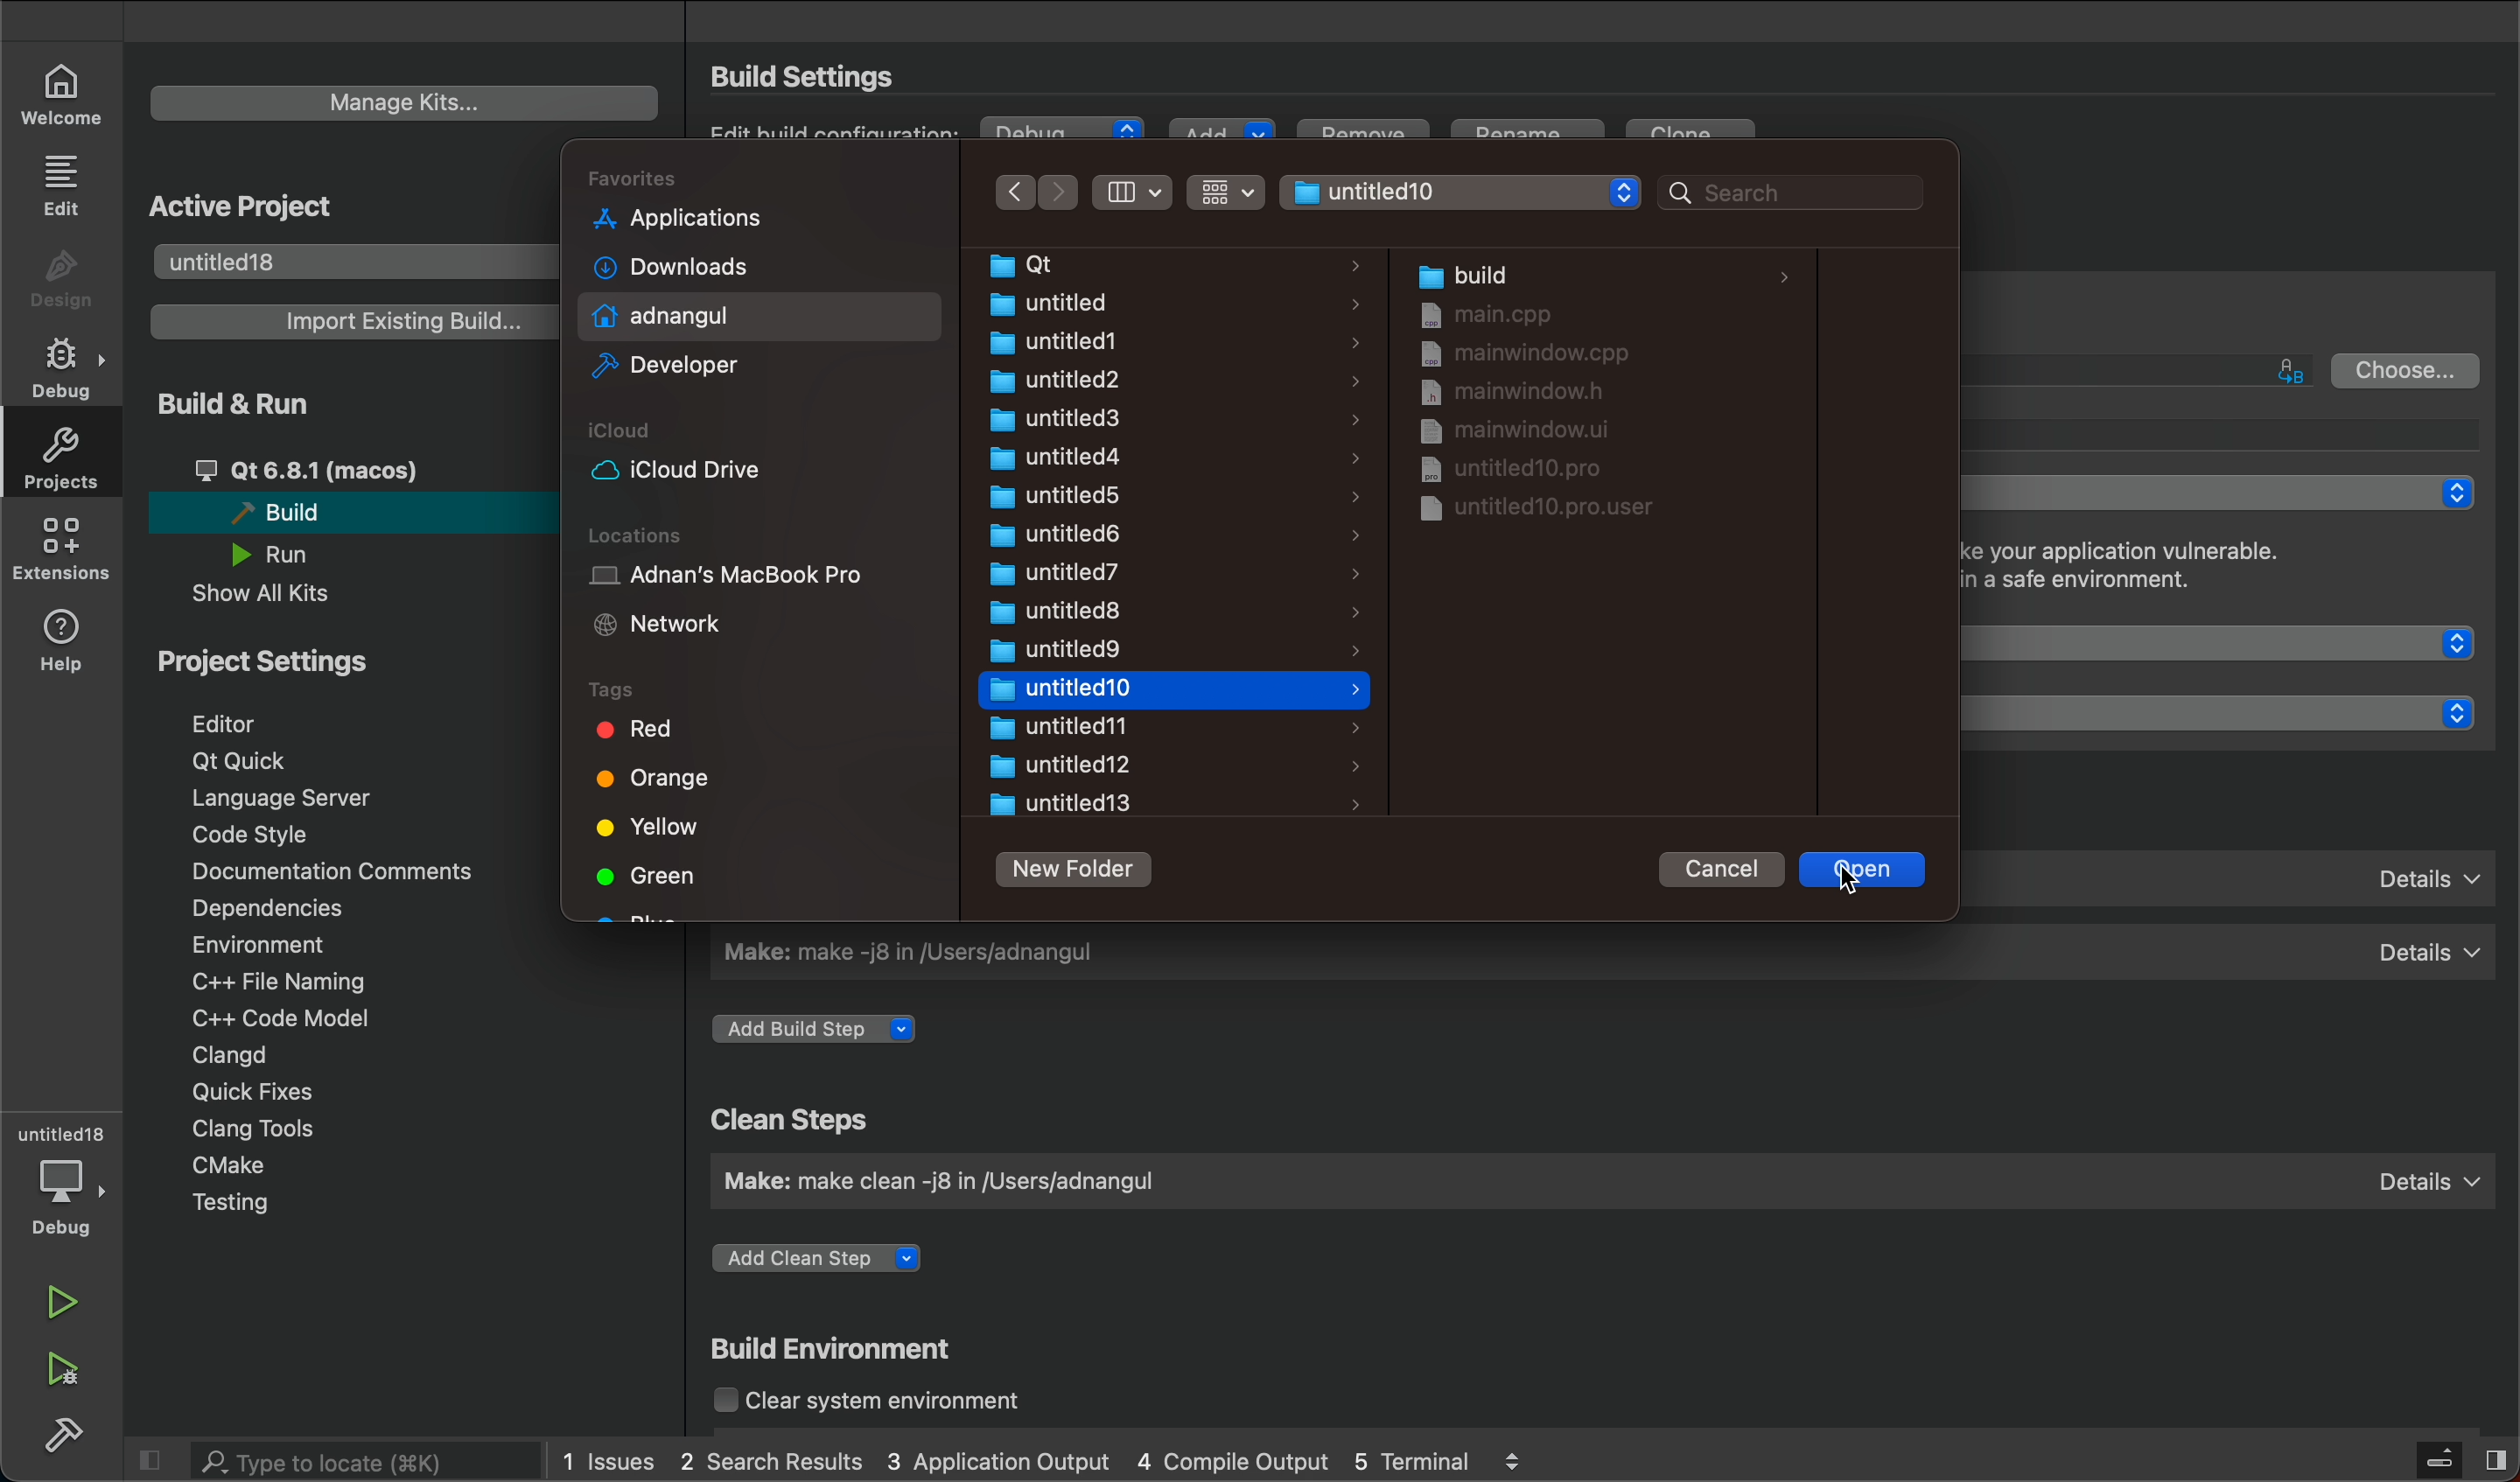 Image resolution: width=2520 pixels, height=1482 pixels. I want to click on untitled6, so click(1147, 534).